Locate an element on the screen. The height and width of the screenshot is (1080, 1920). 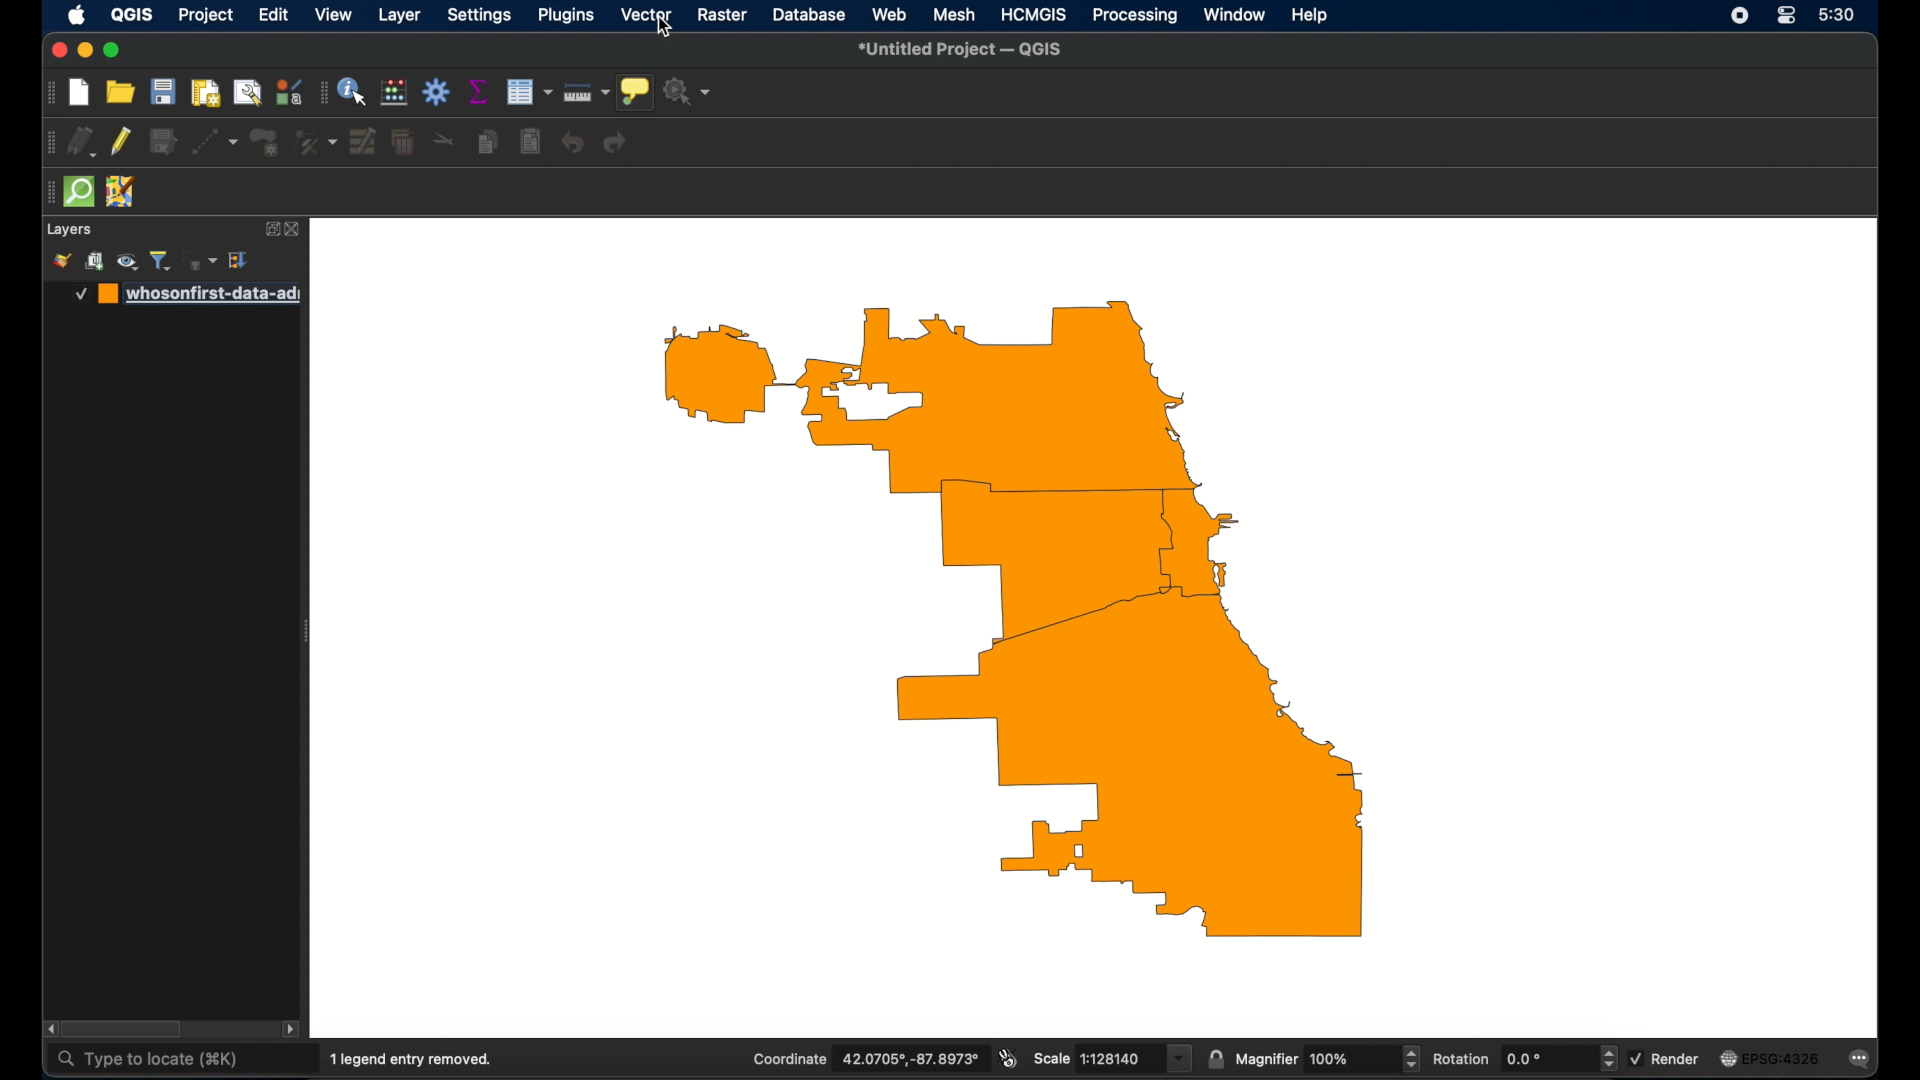
QGIS is located at coordinates (132, 15).